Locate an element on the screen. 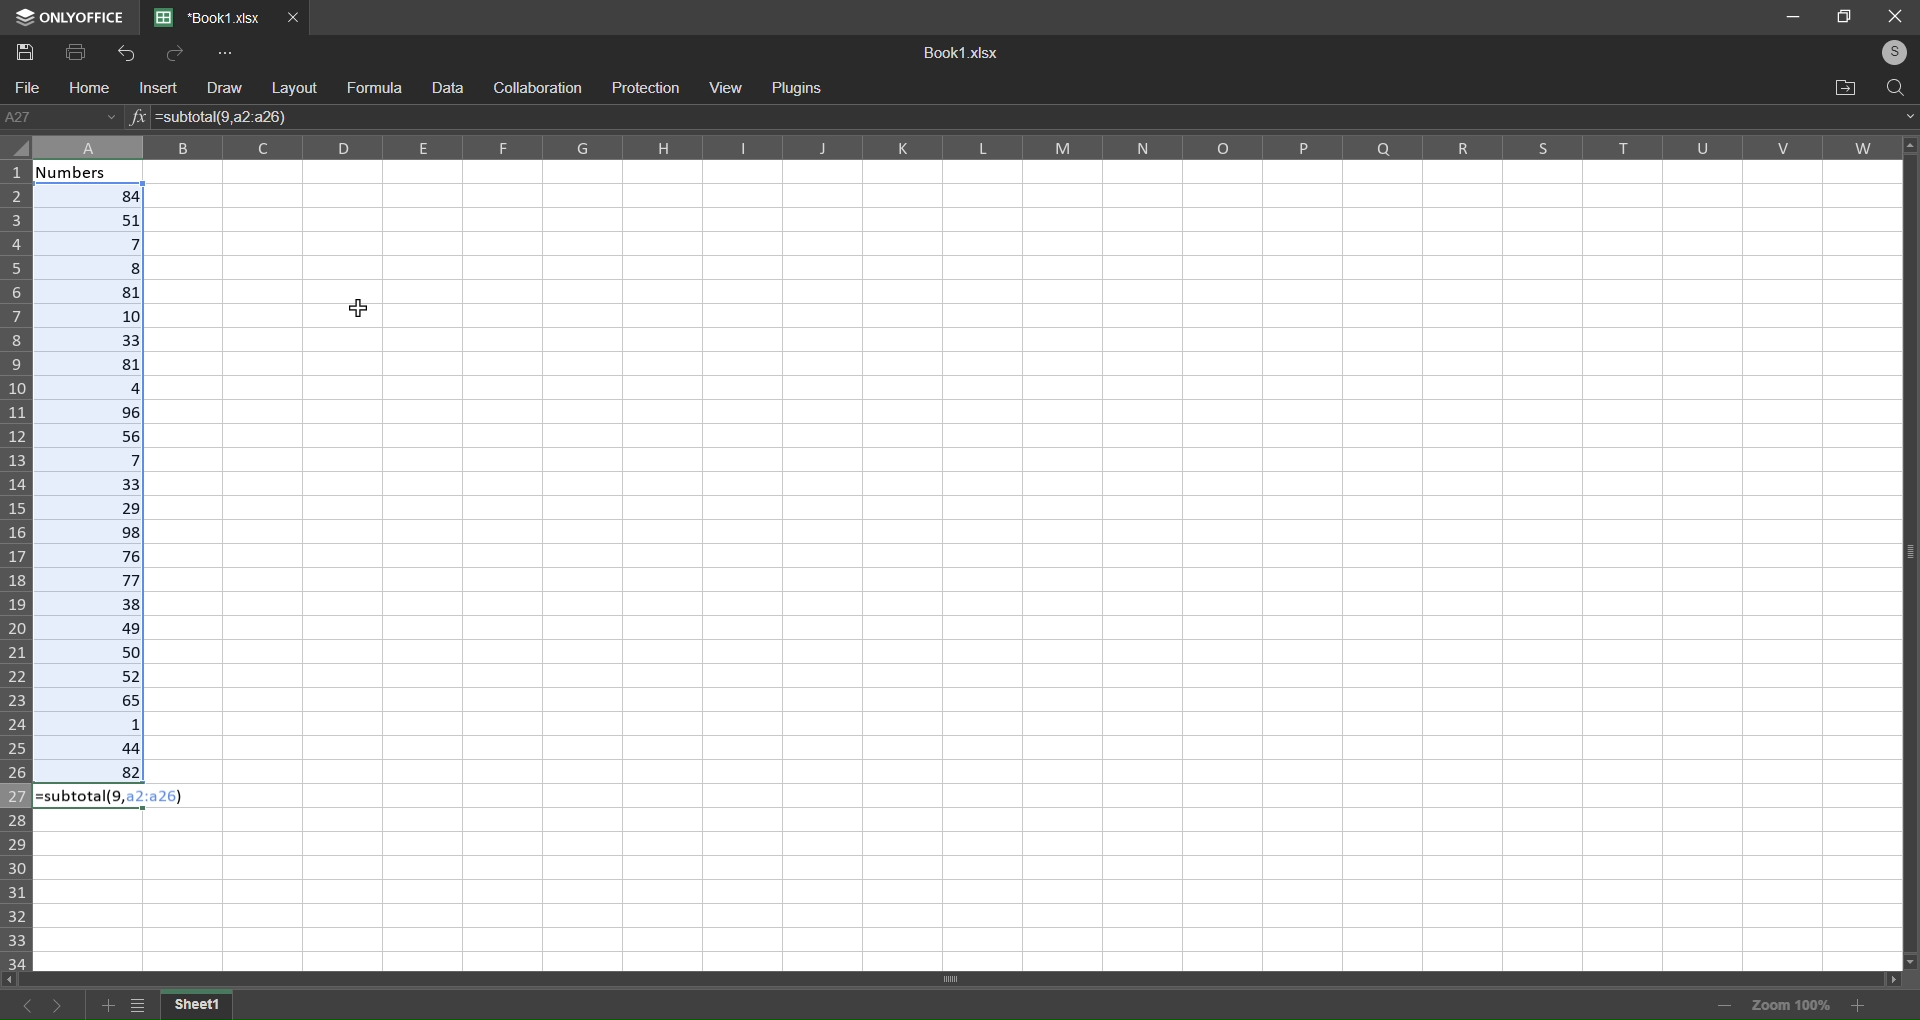  file is located at coordinates (28, 88).